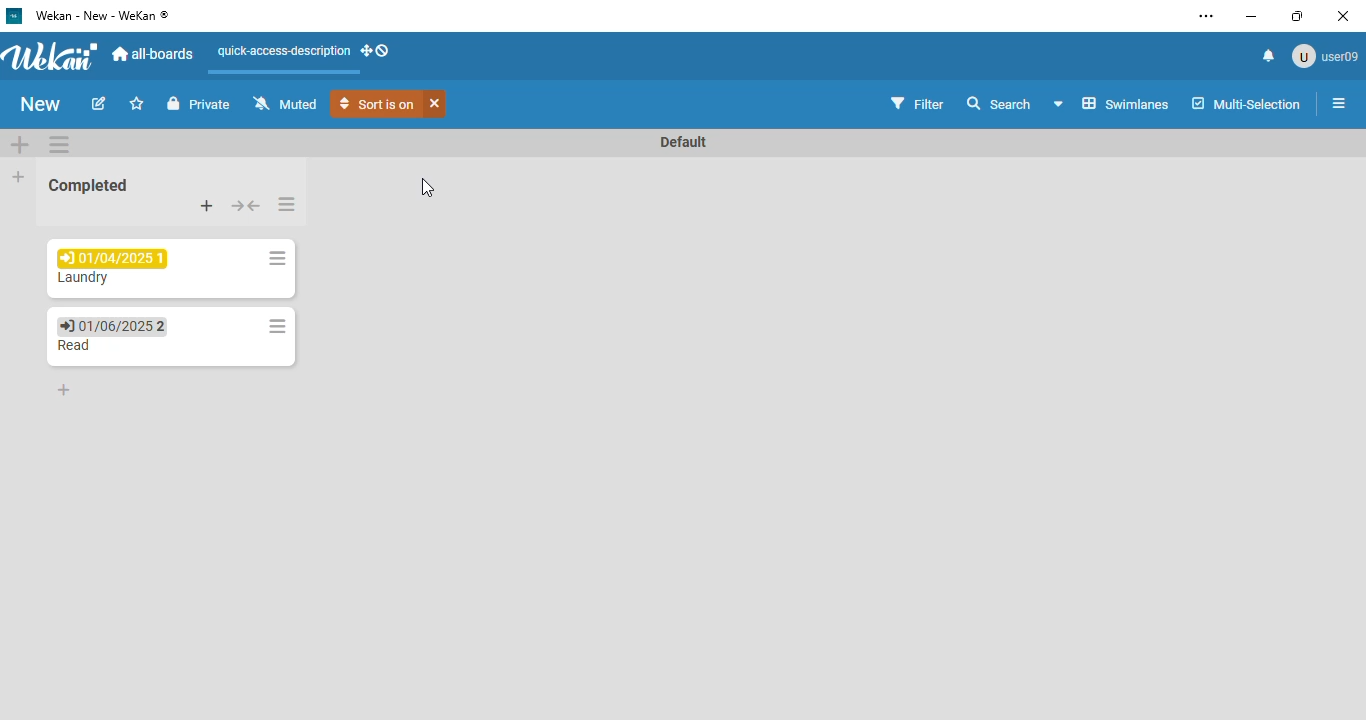  I want to click on list actions, so click(287, 204).